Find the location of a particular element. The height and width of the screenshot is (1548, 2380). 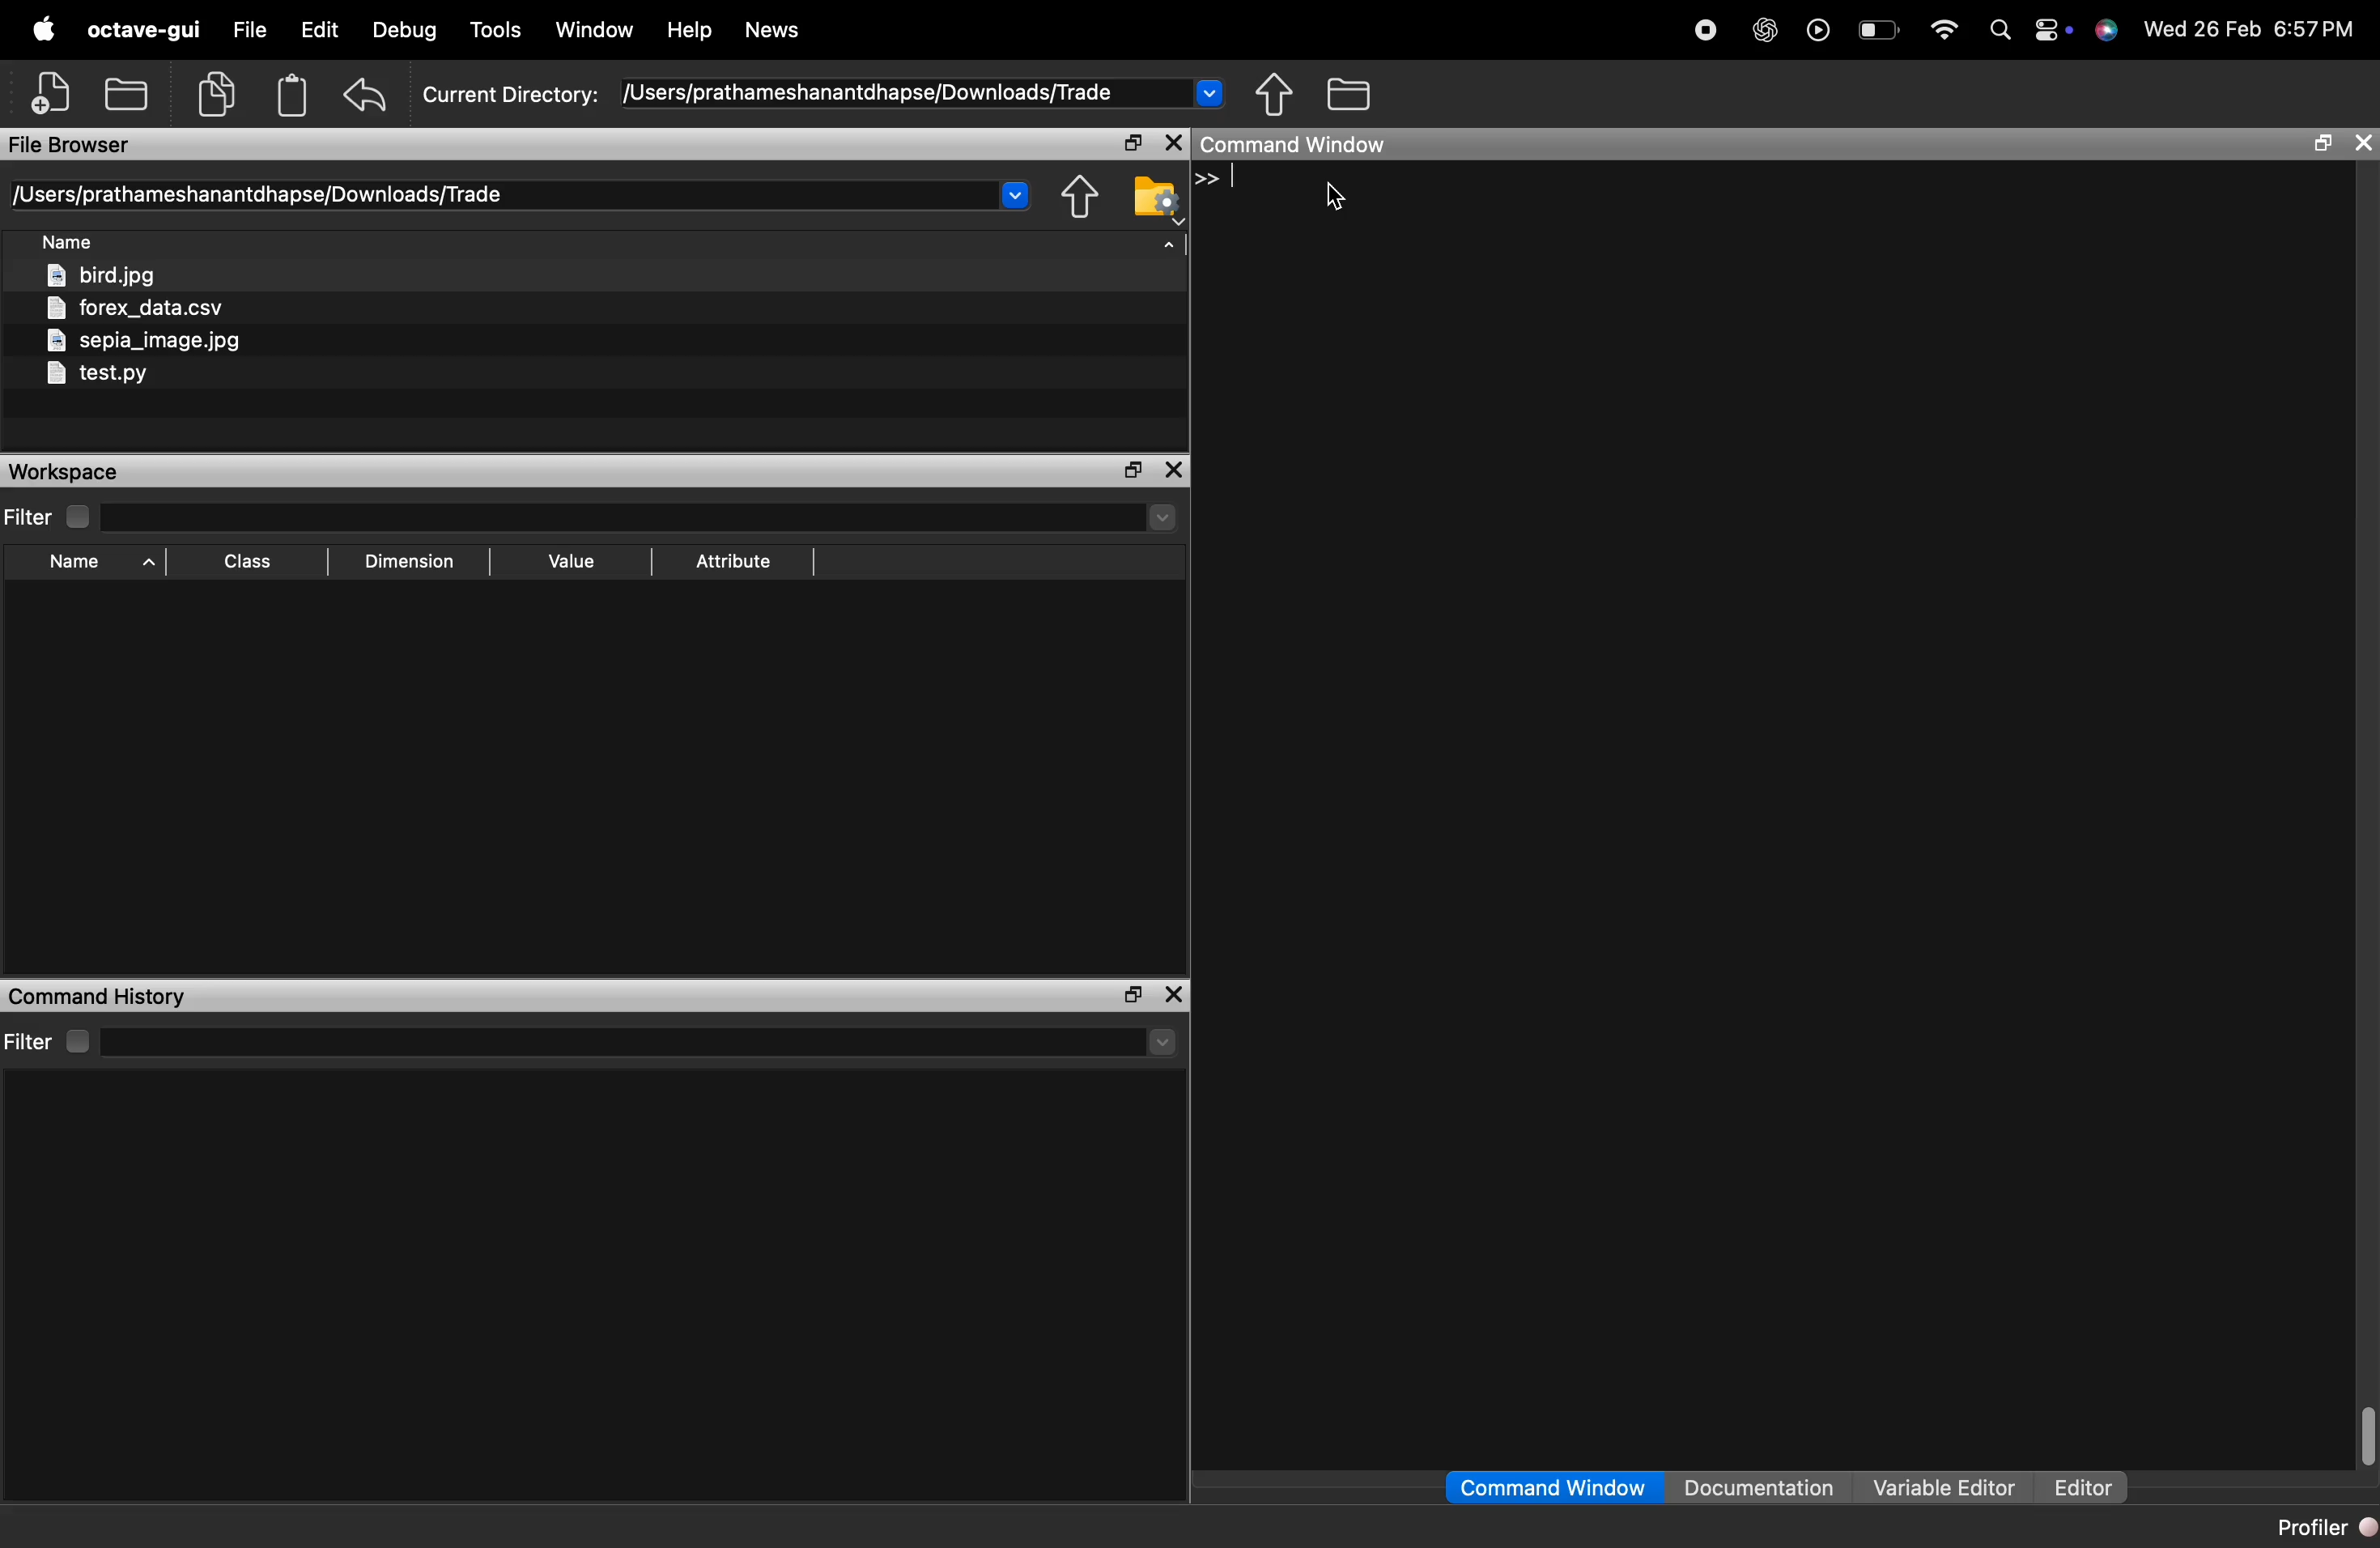

play is located at coordinates (1822, 31).